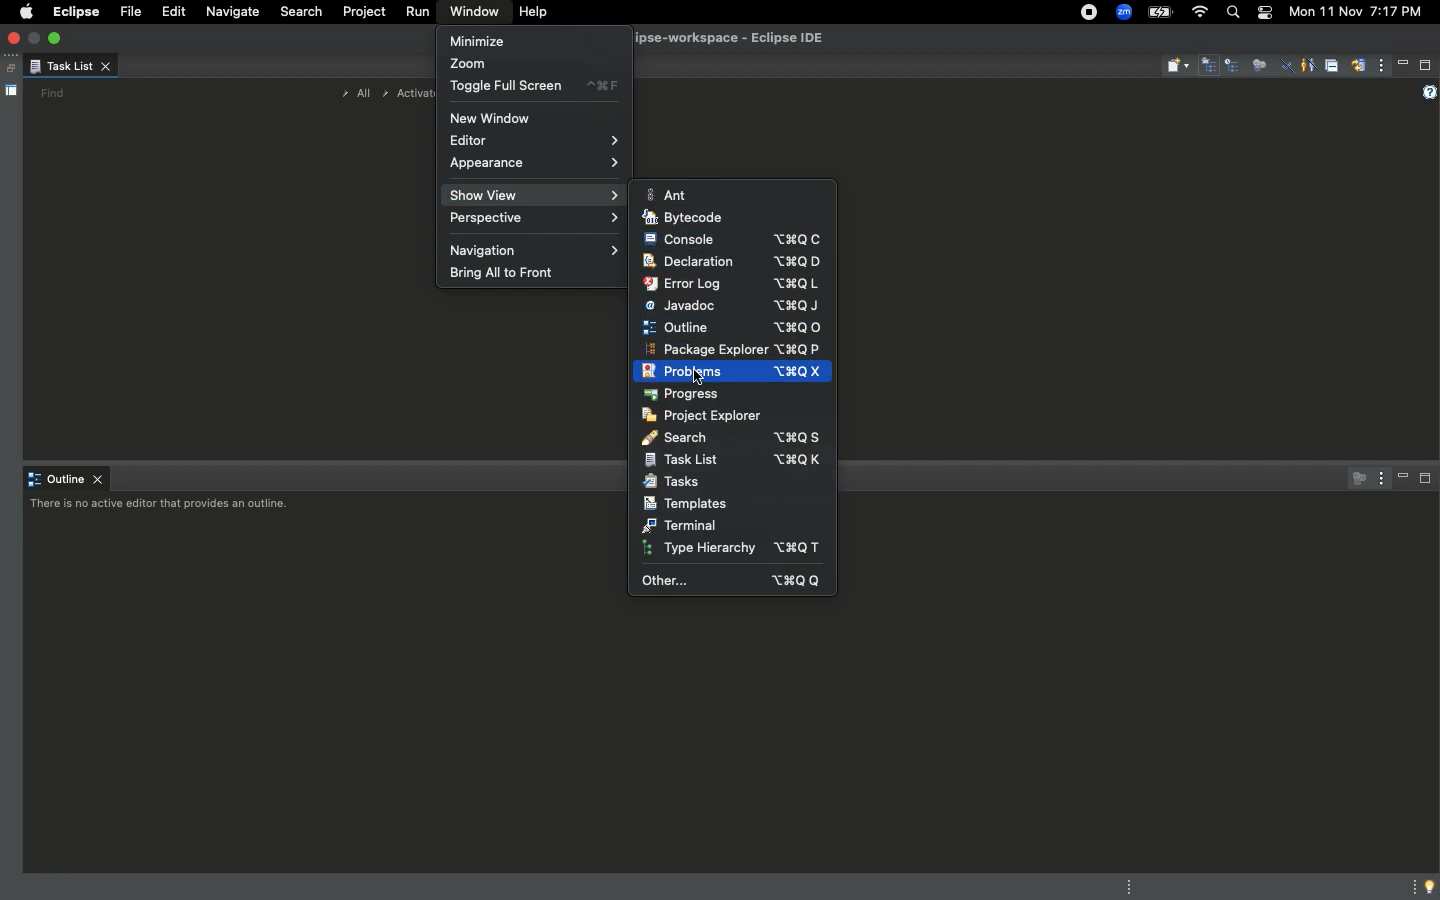 This screenshot has height=900, width=1440. Describe the element at coordinates (742, 284) in the screenshot. I see `Error log` at that location.